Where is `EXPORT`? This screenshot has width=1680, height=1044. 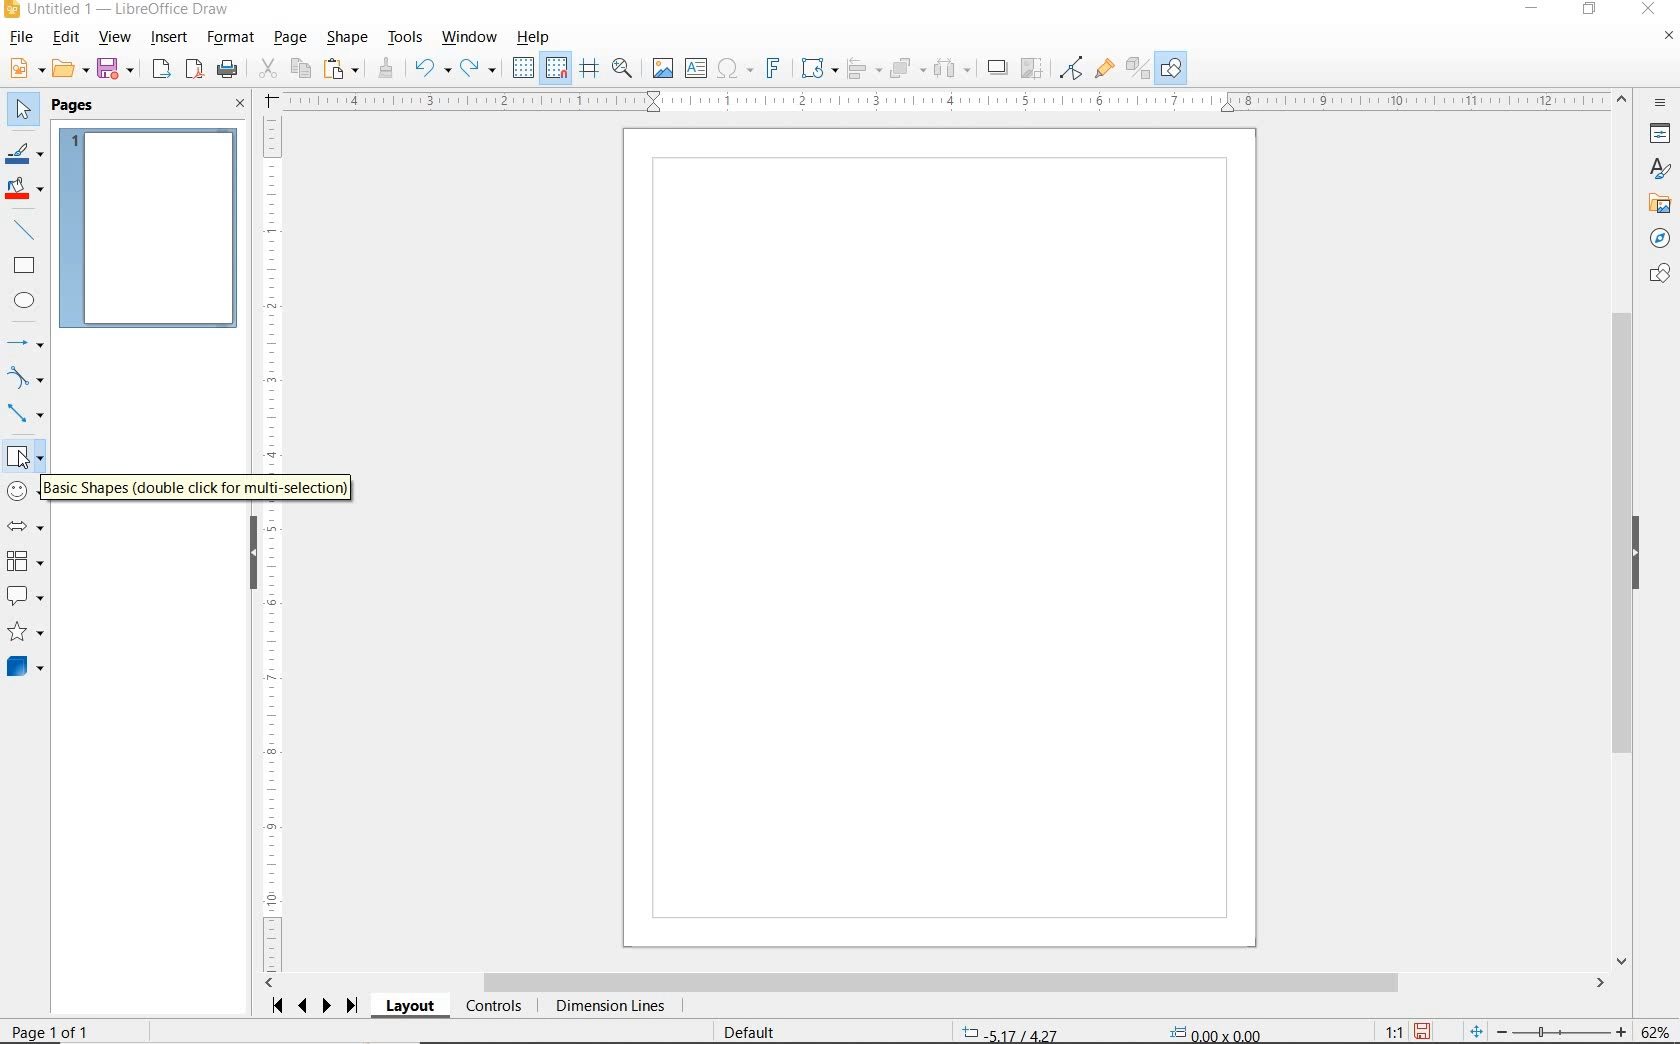
EXPORT is located at coordinates (162, 71).